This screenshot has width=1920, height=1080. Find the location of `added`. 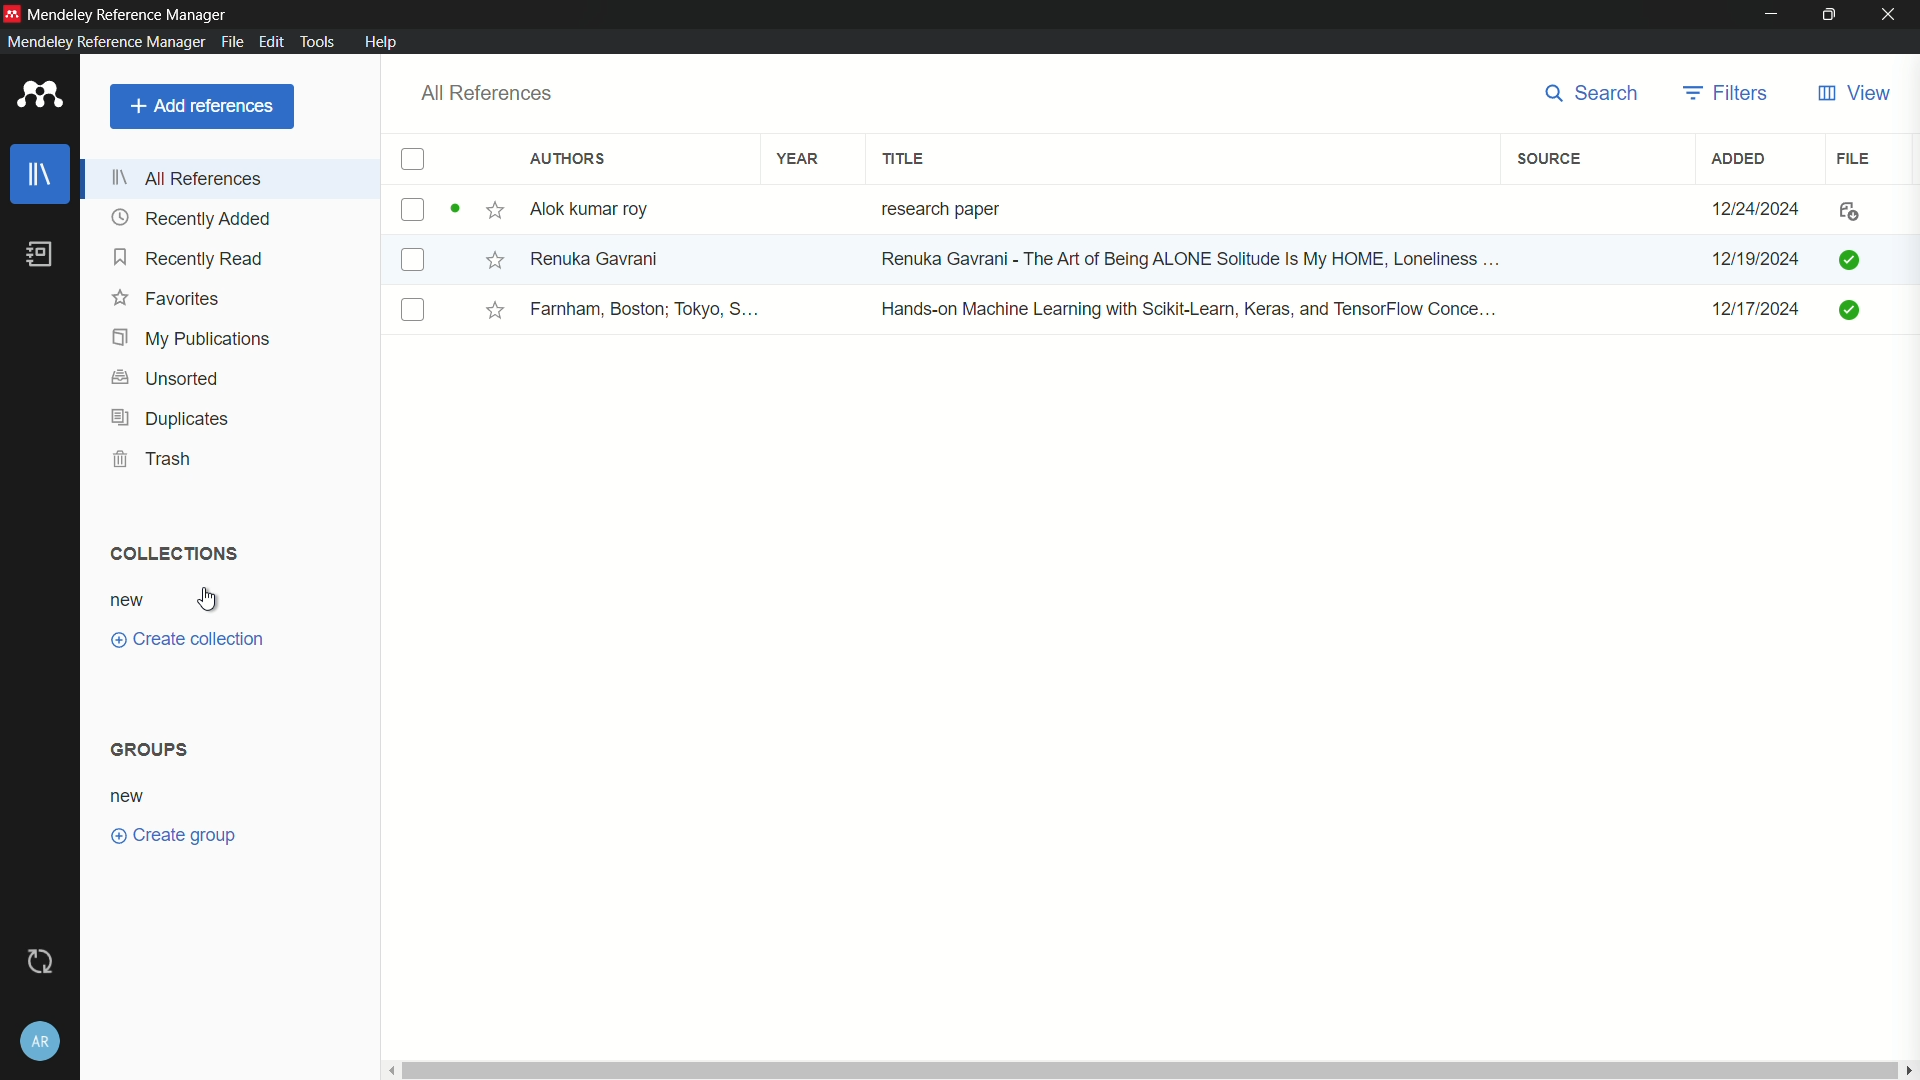

added is located at coordinates (1739, 160).